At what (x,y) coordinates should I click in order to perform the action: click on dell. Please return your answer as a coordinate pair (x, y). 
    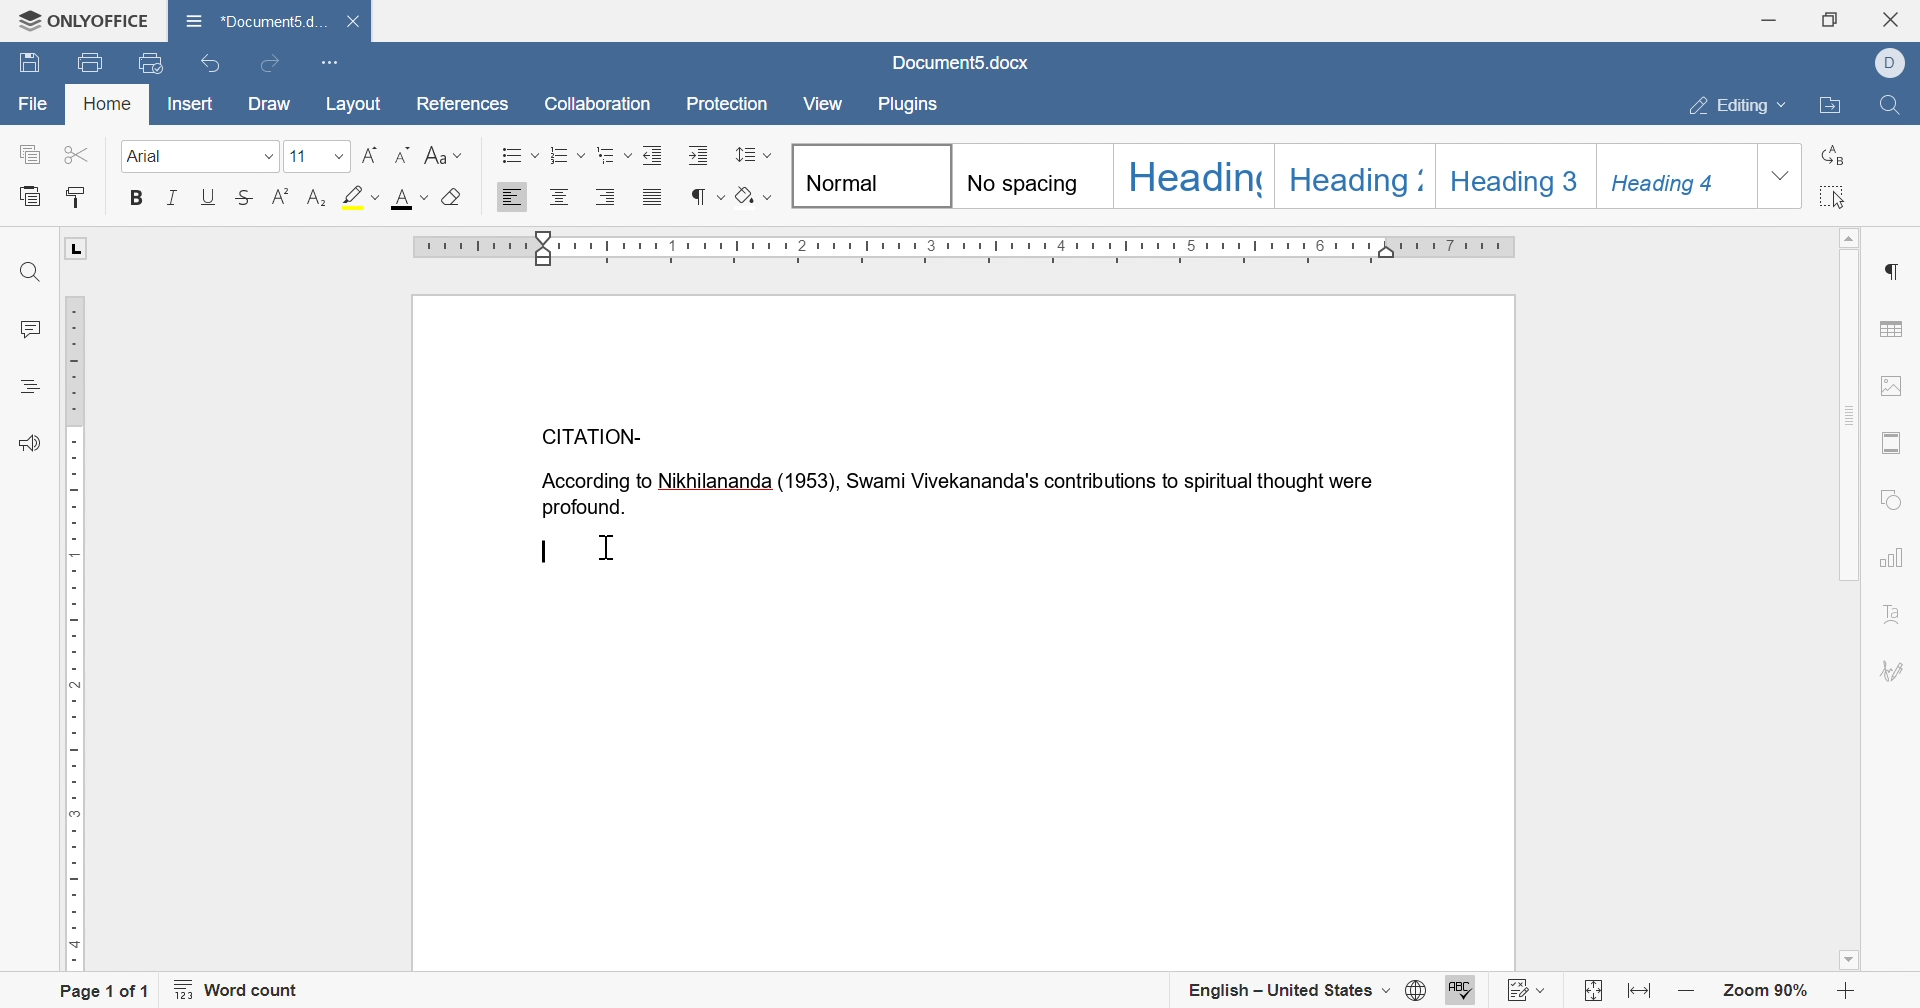
    Looking at the image, I should click on (1888, 66).